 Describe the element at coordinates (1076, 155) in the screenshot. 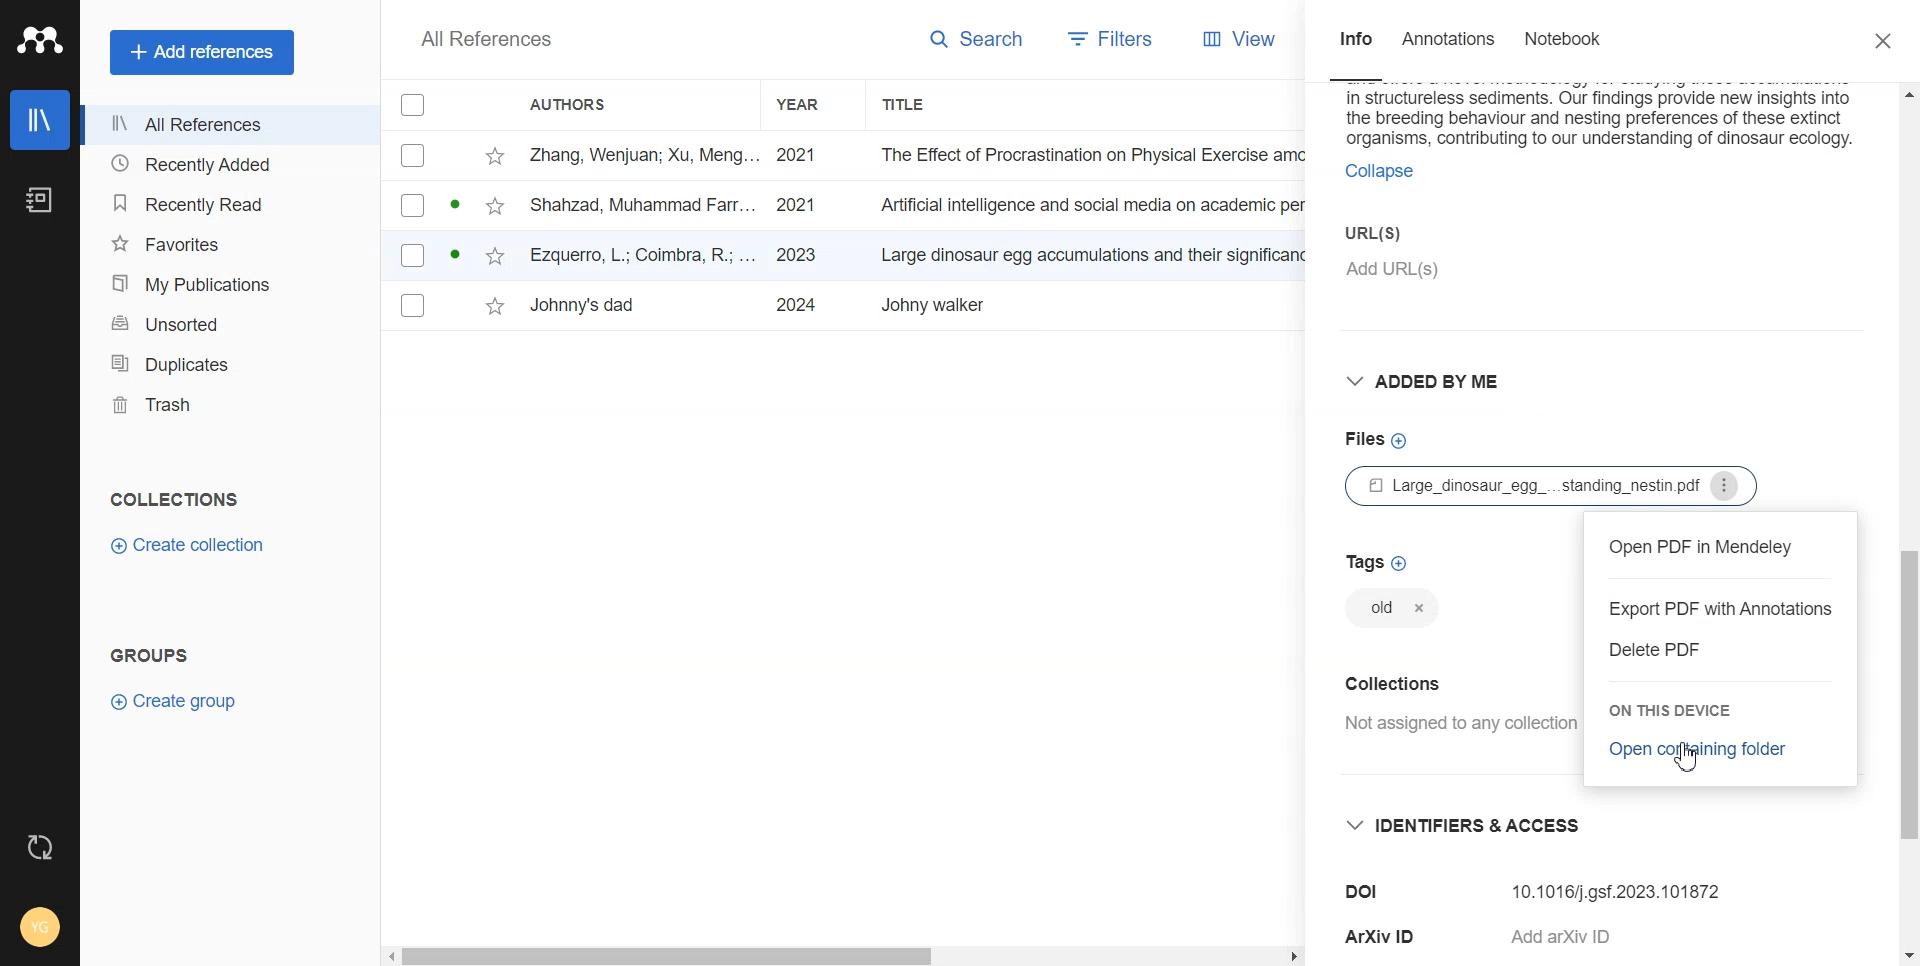

I see `Title` at that location.